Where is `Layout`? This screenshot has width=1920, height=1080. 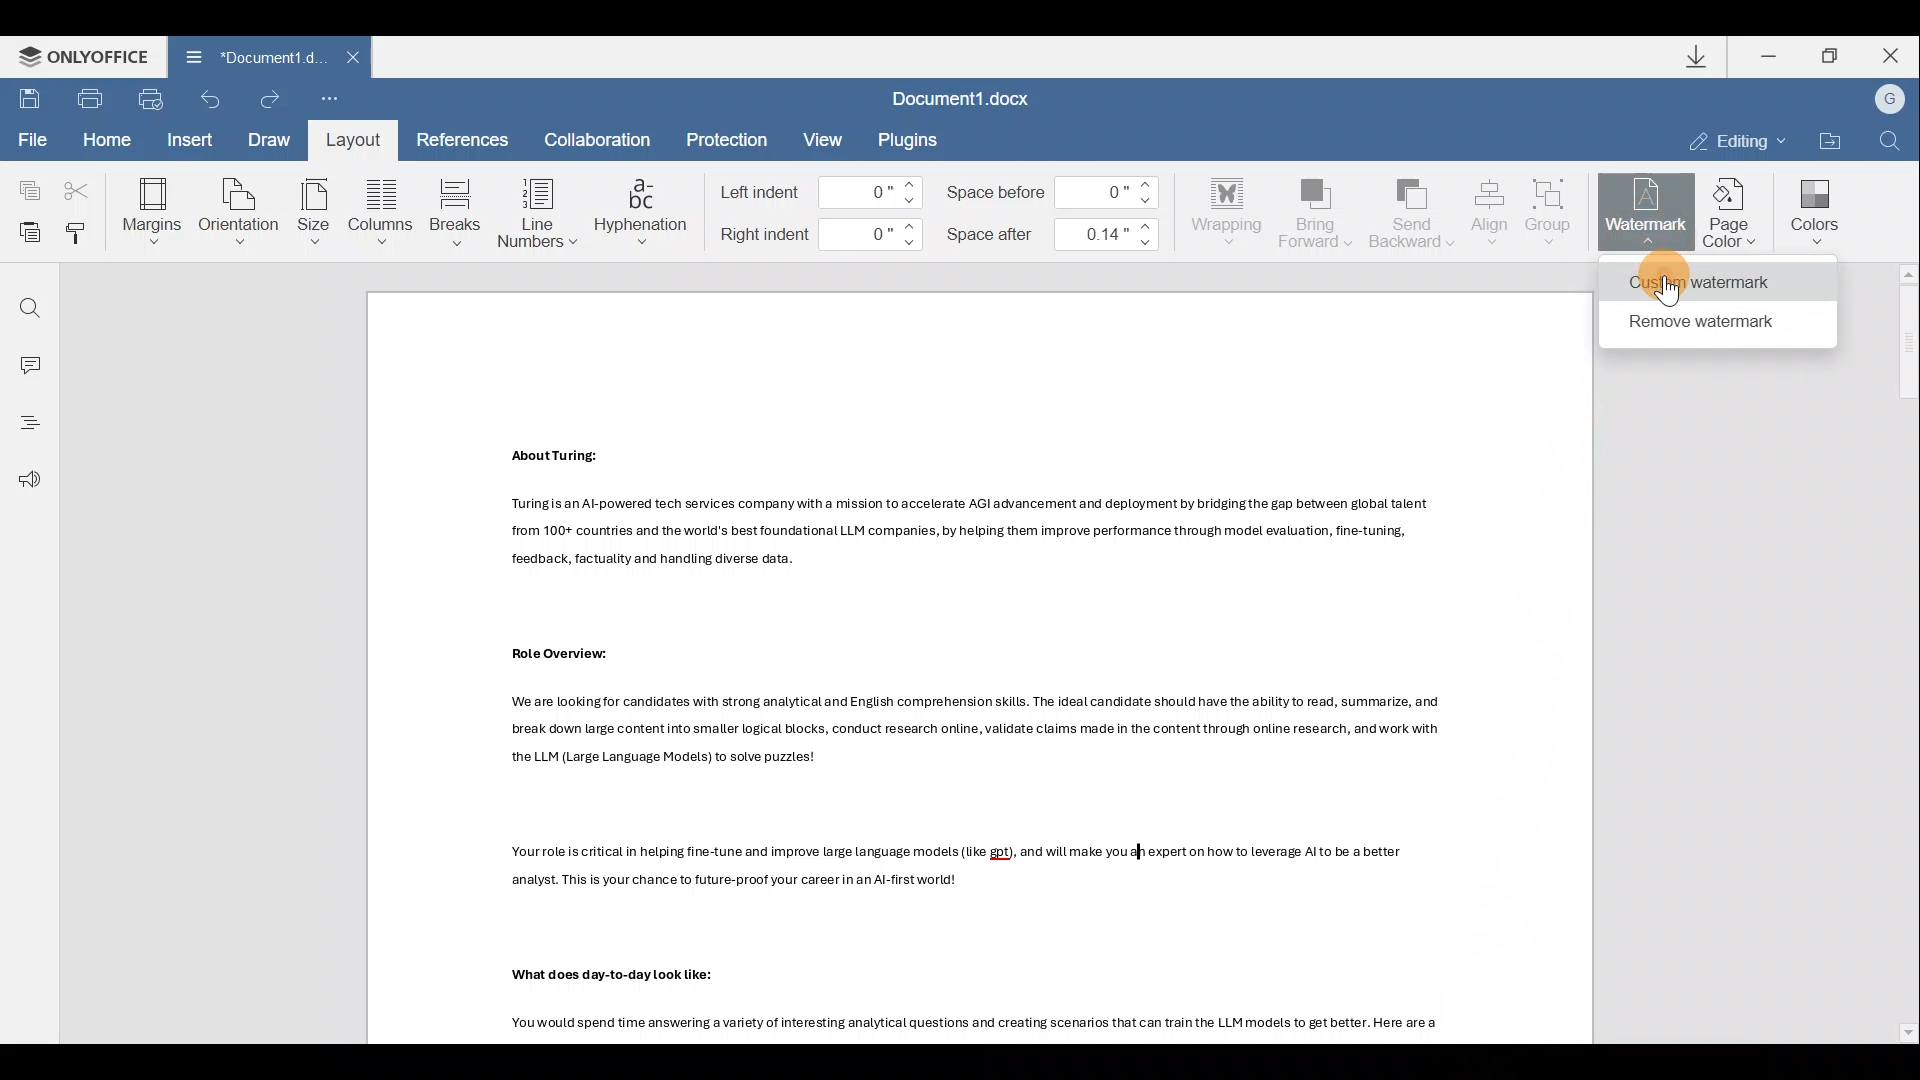 Layout is located at coordinates (359, 141).